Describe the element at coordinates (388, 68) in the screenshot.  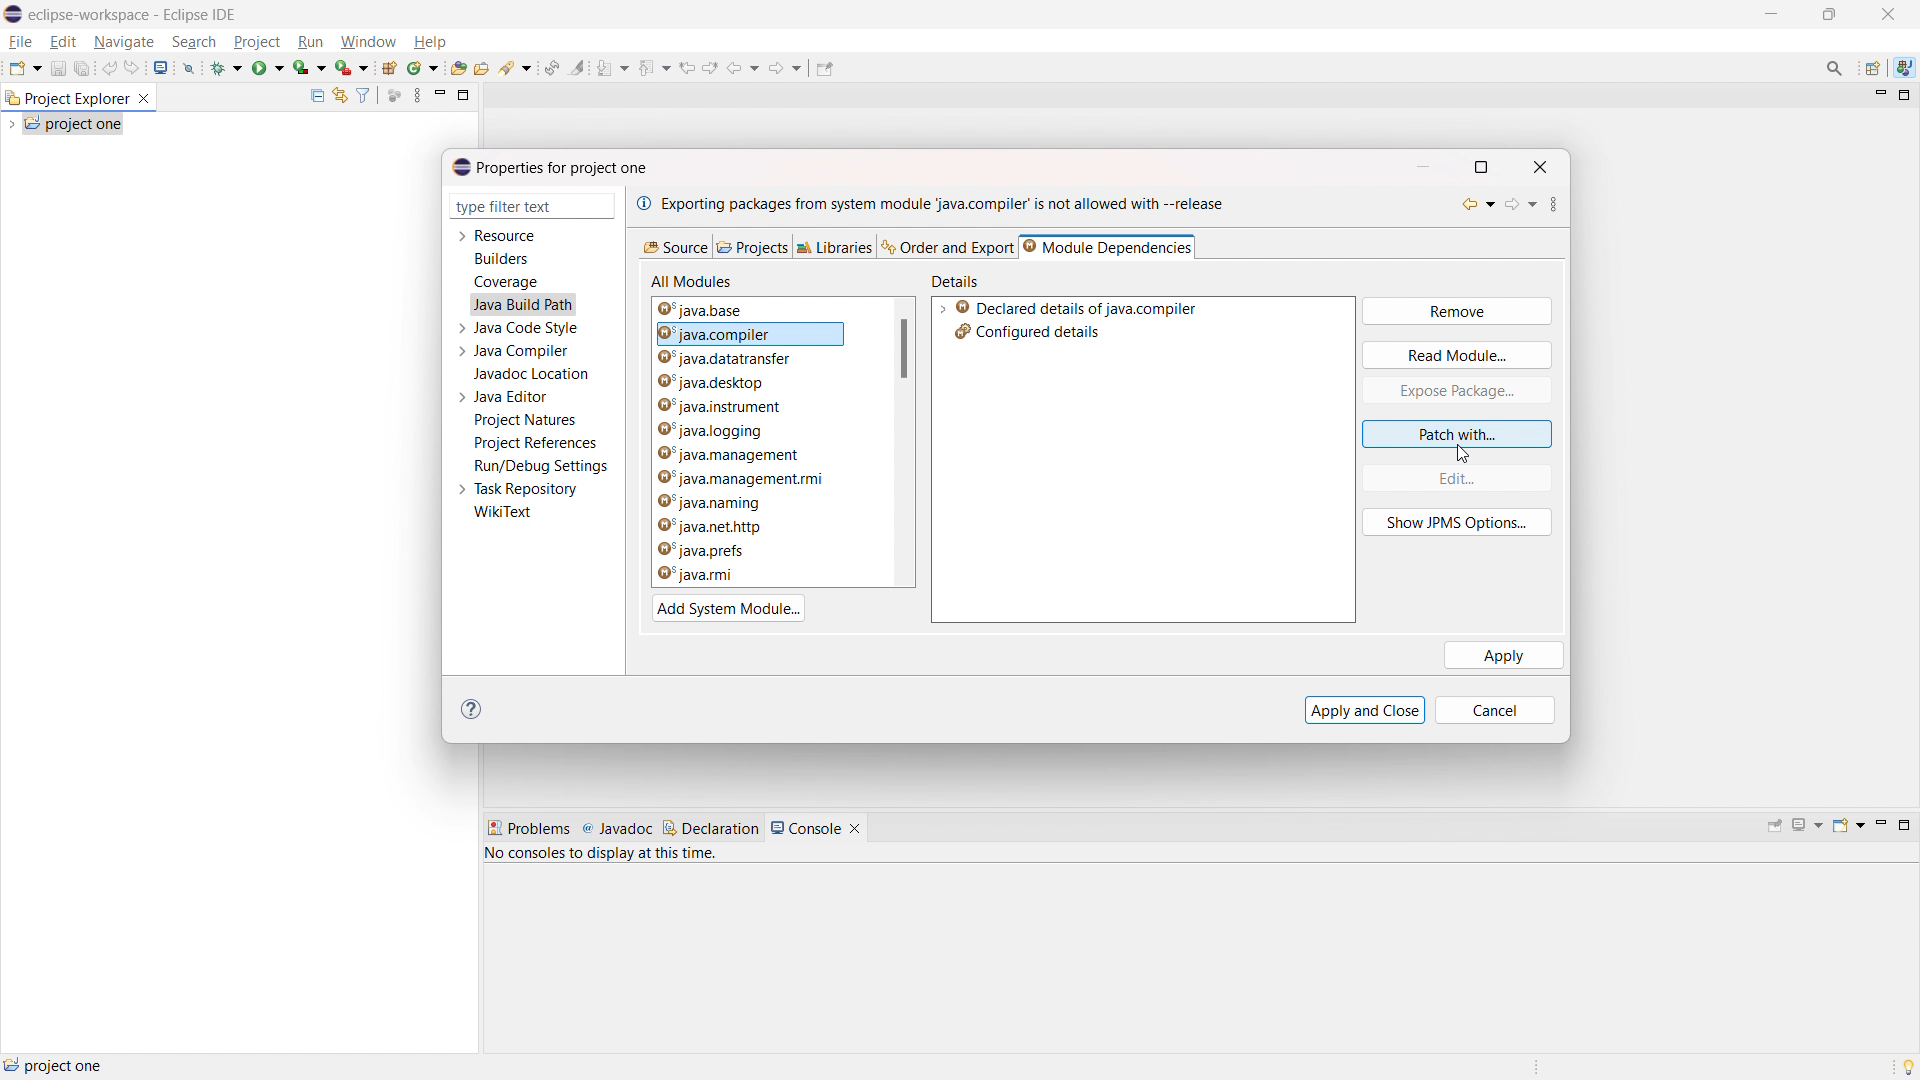
I see `new java project` at that location.